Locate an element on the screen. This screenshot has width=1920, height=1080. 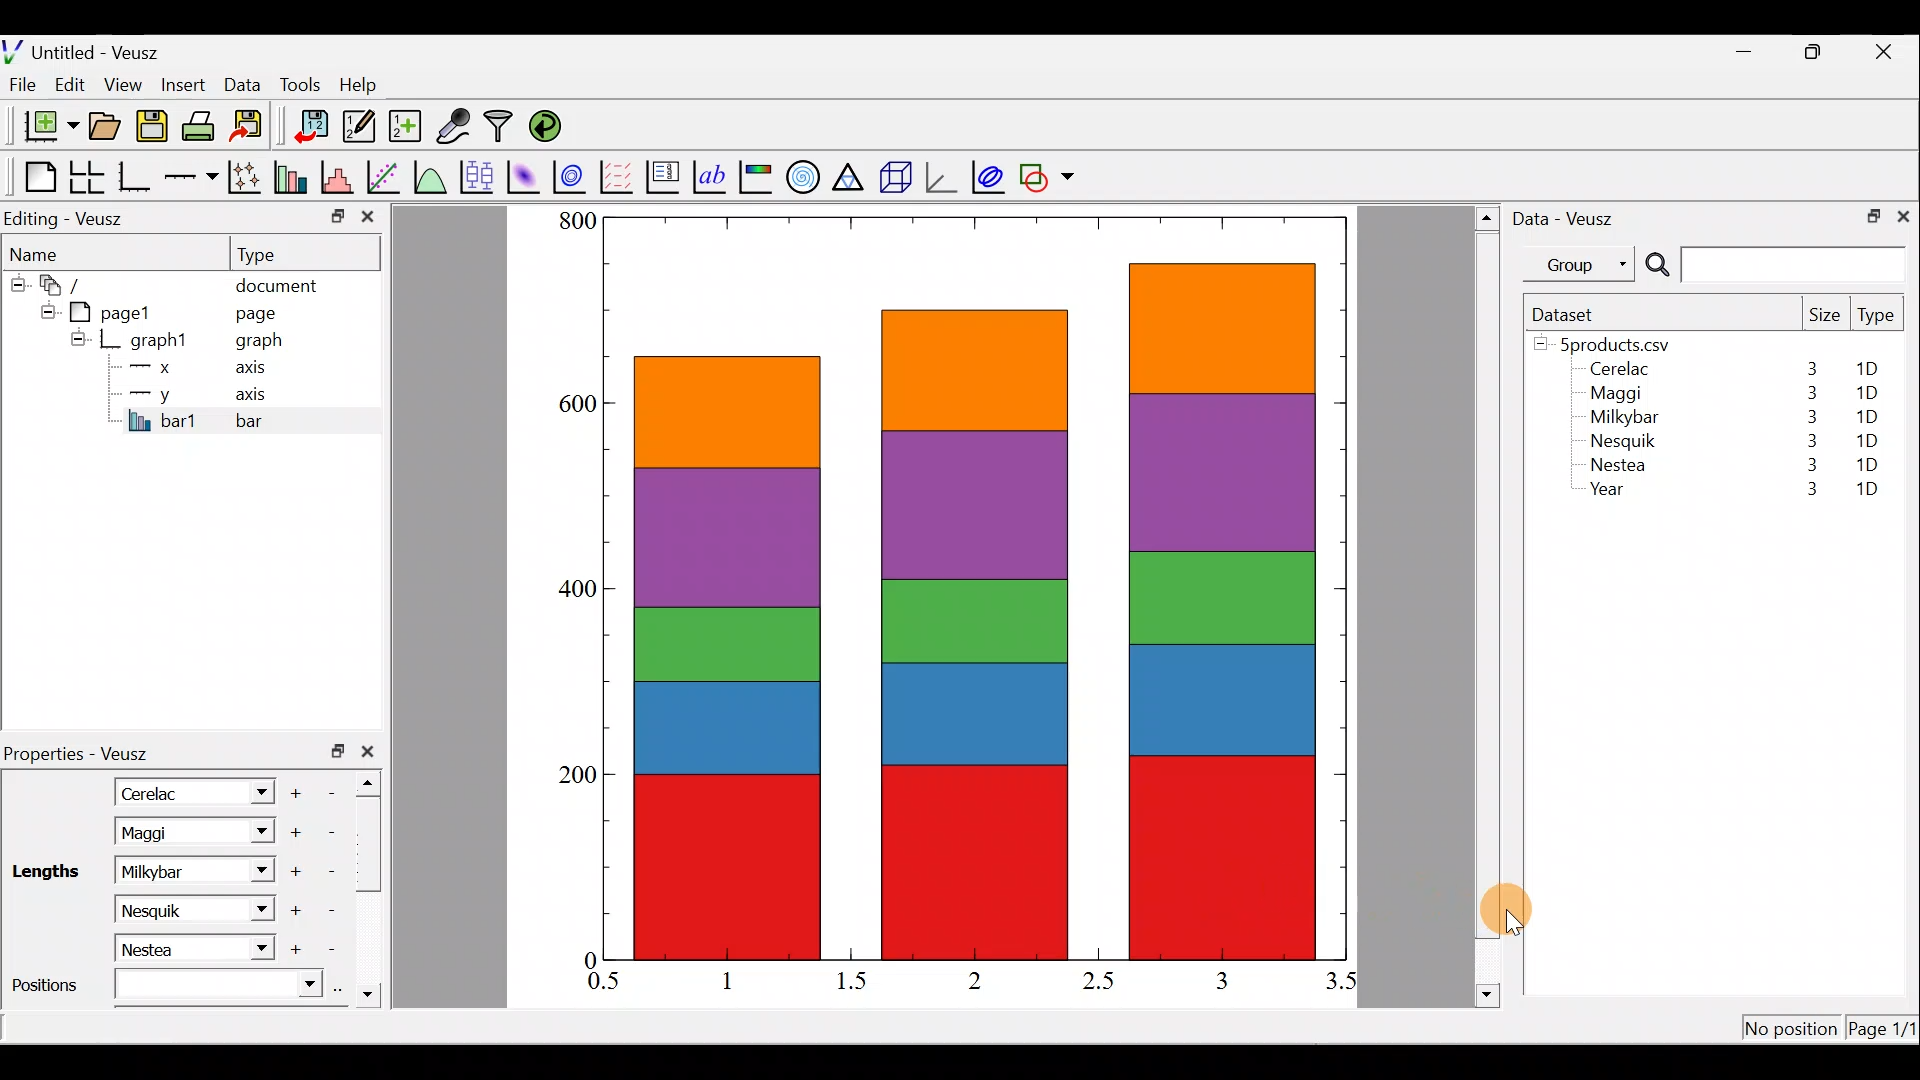
Add another item is located at coordinates (304, 950).